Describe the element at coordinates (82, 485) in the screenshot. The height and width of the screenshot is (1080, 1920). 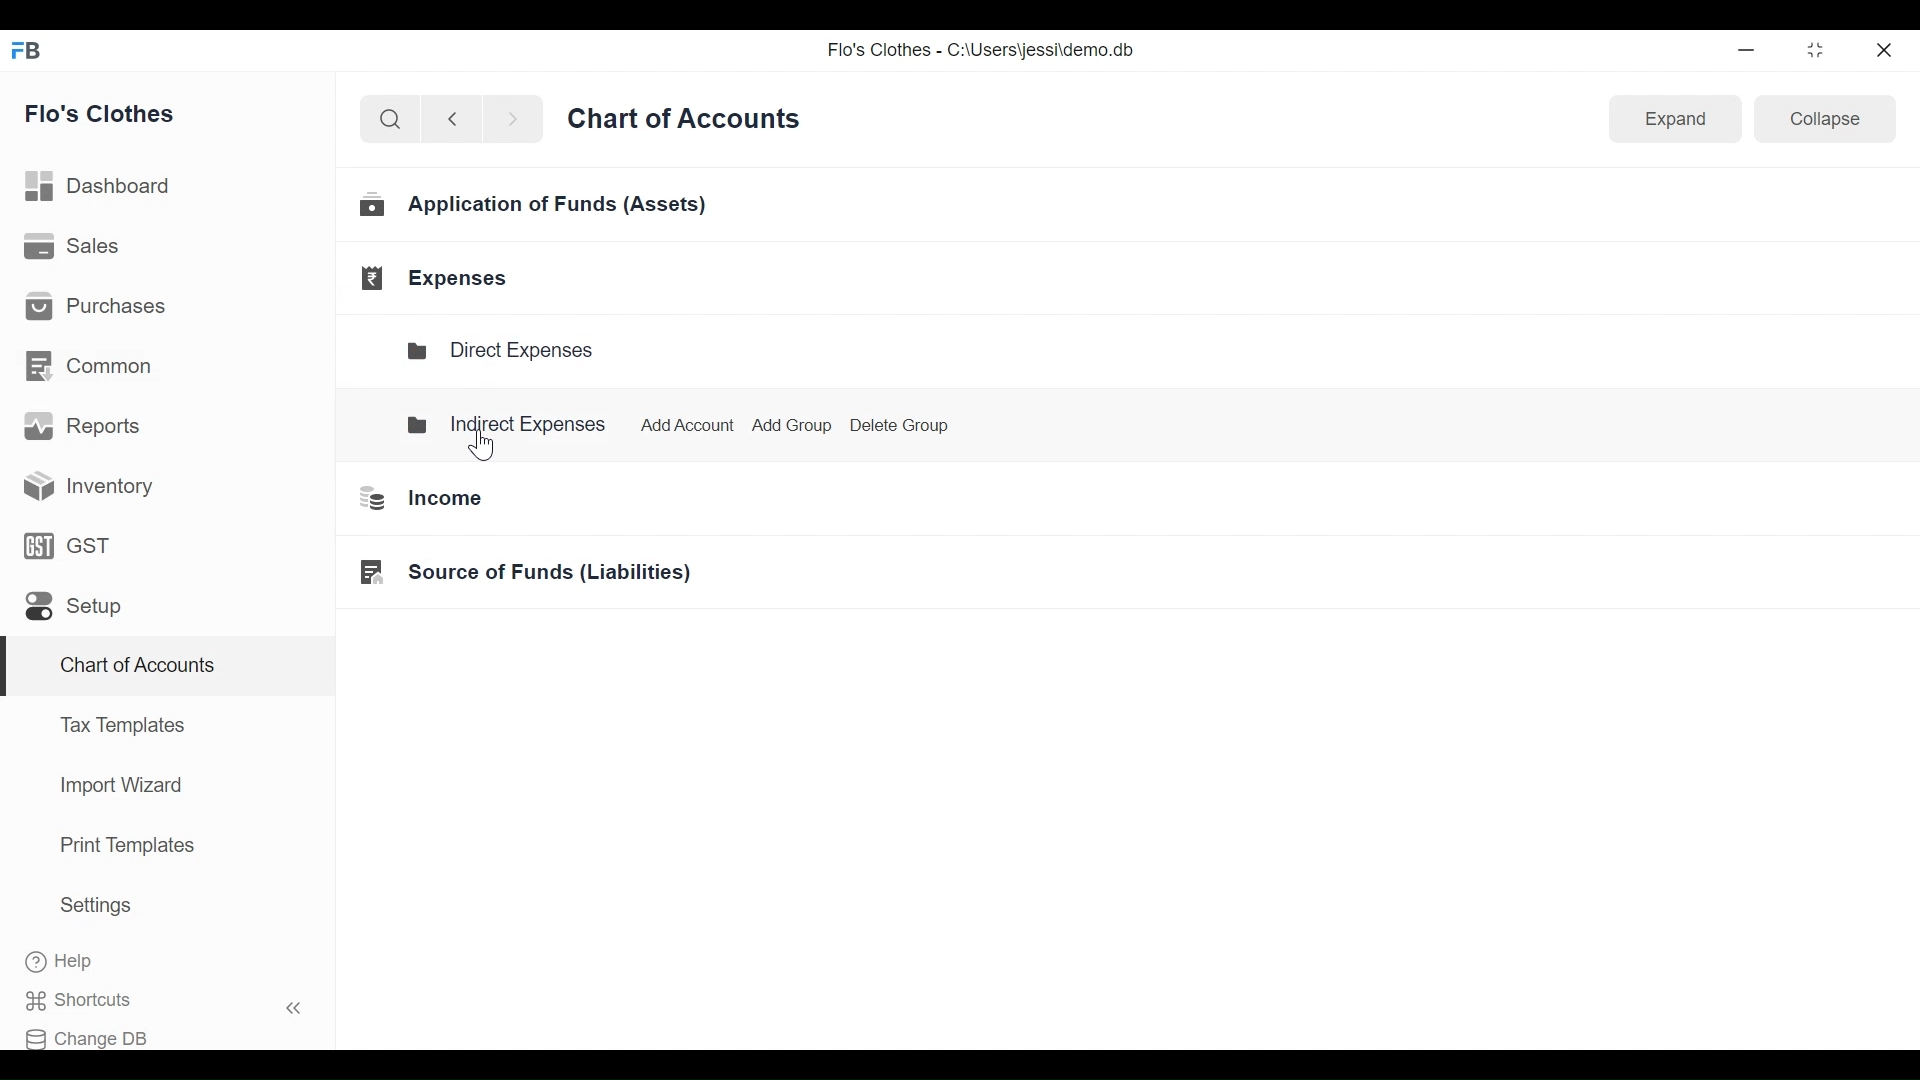
I see `Inventory` at that location.